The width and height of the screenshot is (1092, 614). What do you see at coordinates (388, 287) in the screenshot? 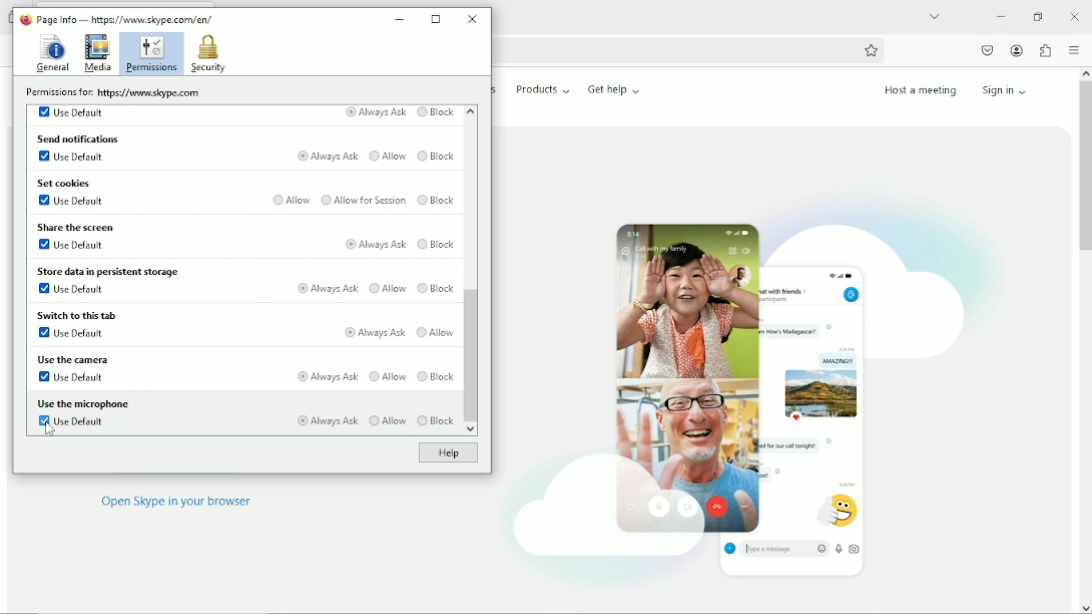
I see `Allow` at bounding box center [388, 287].